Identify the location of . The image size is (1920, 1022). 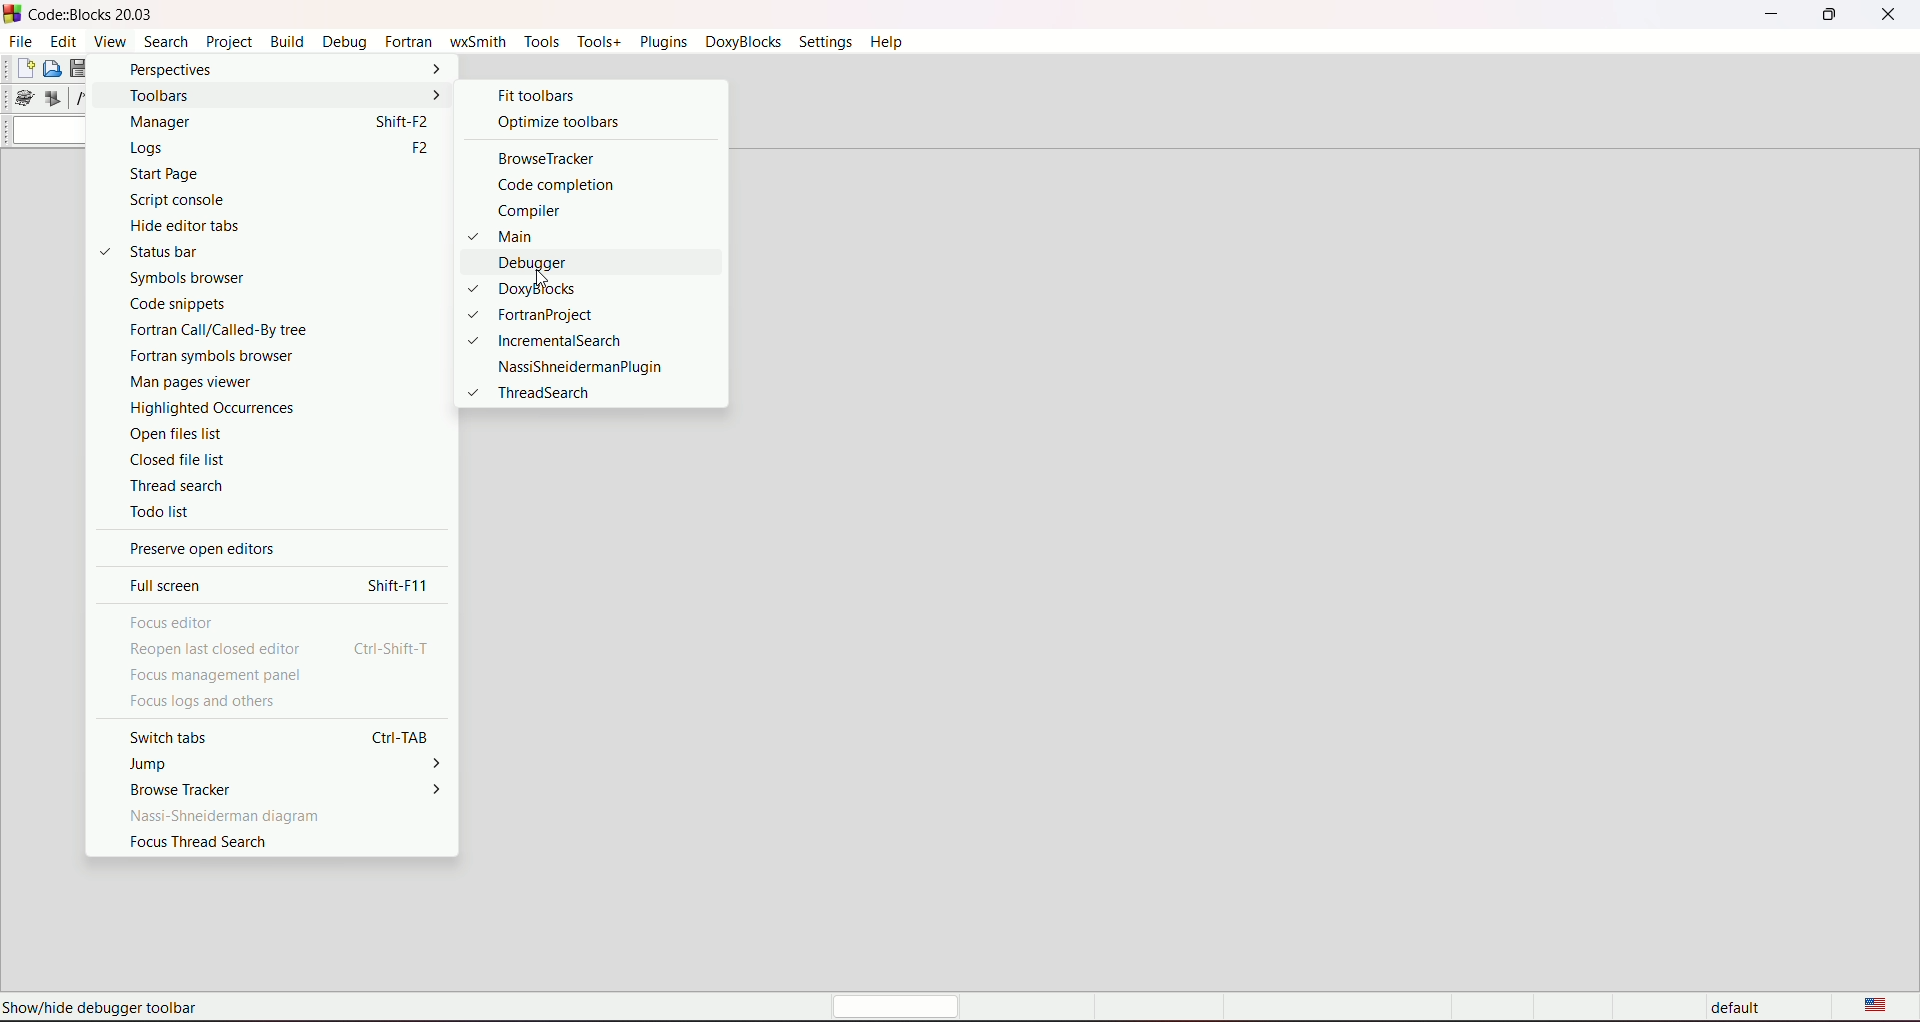
(1878, 1008).